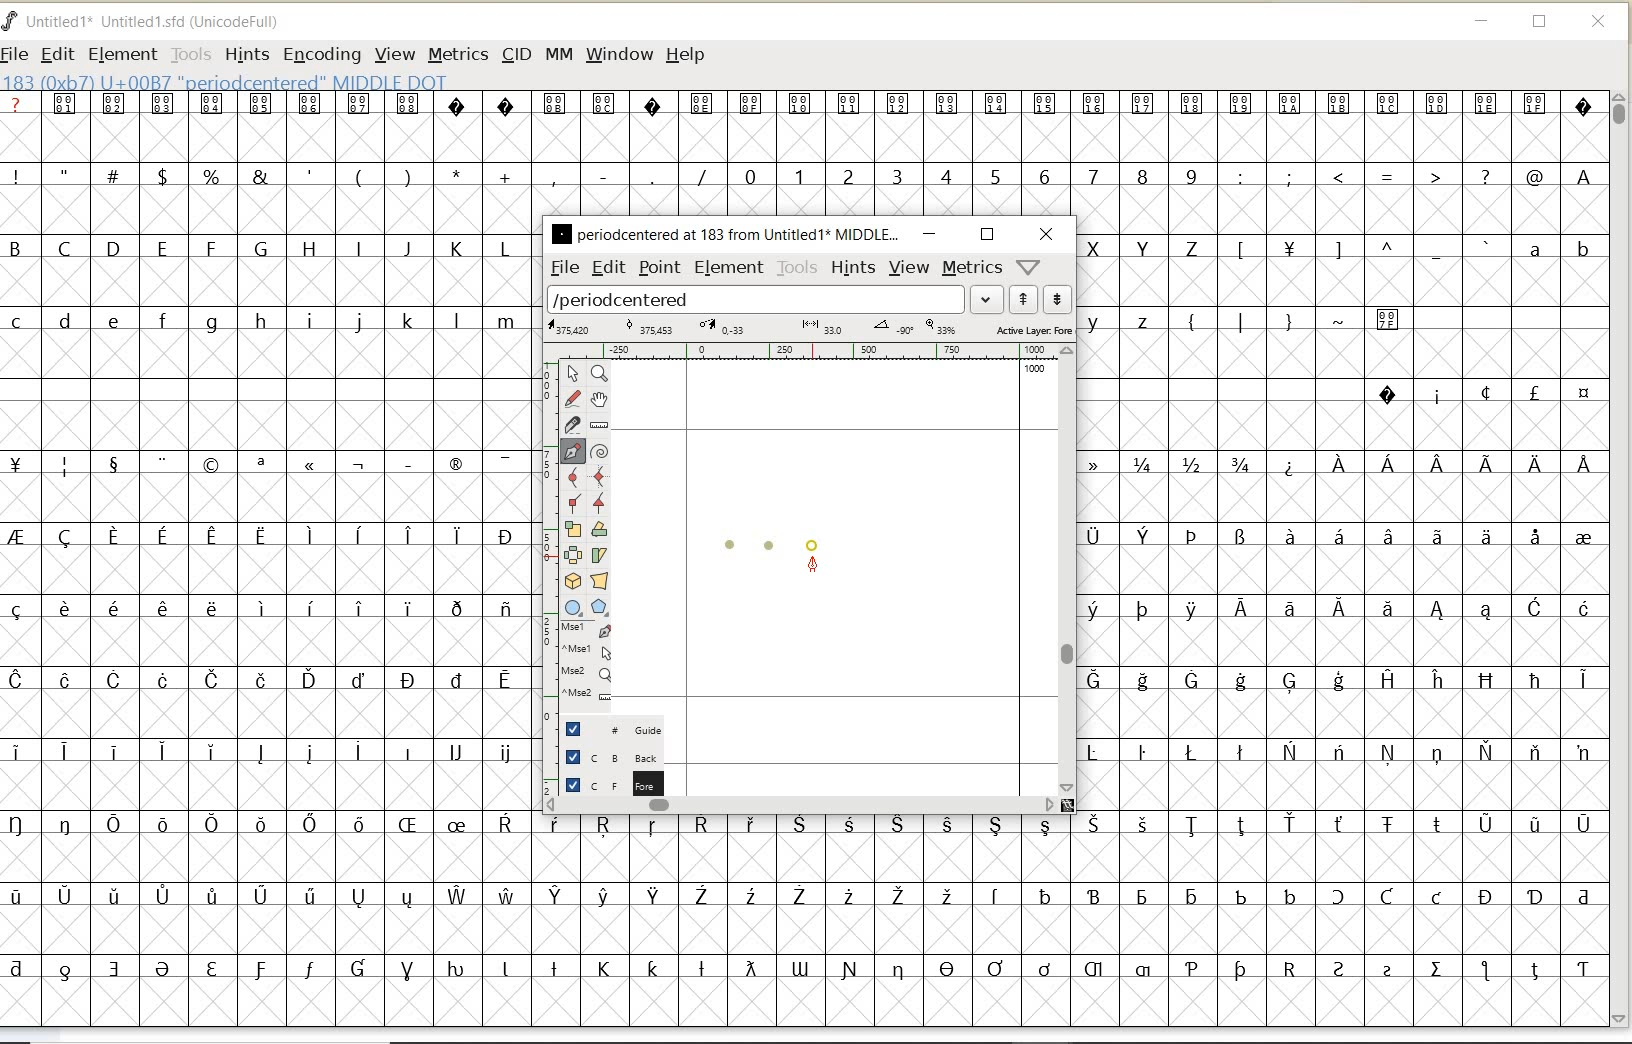 The height and width of the screenshot is (1044, 1632). Describe the element at coordinates (1065, 905) in the screenshot. I see `special characters` at that location.